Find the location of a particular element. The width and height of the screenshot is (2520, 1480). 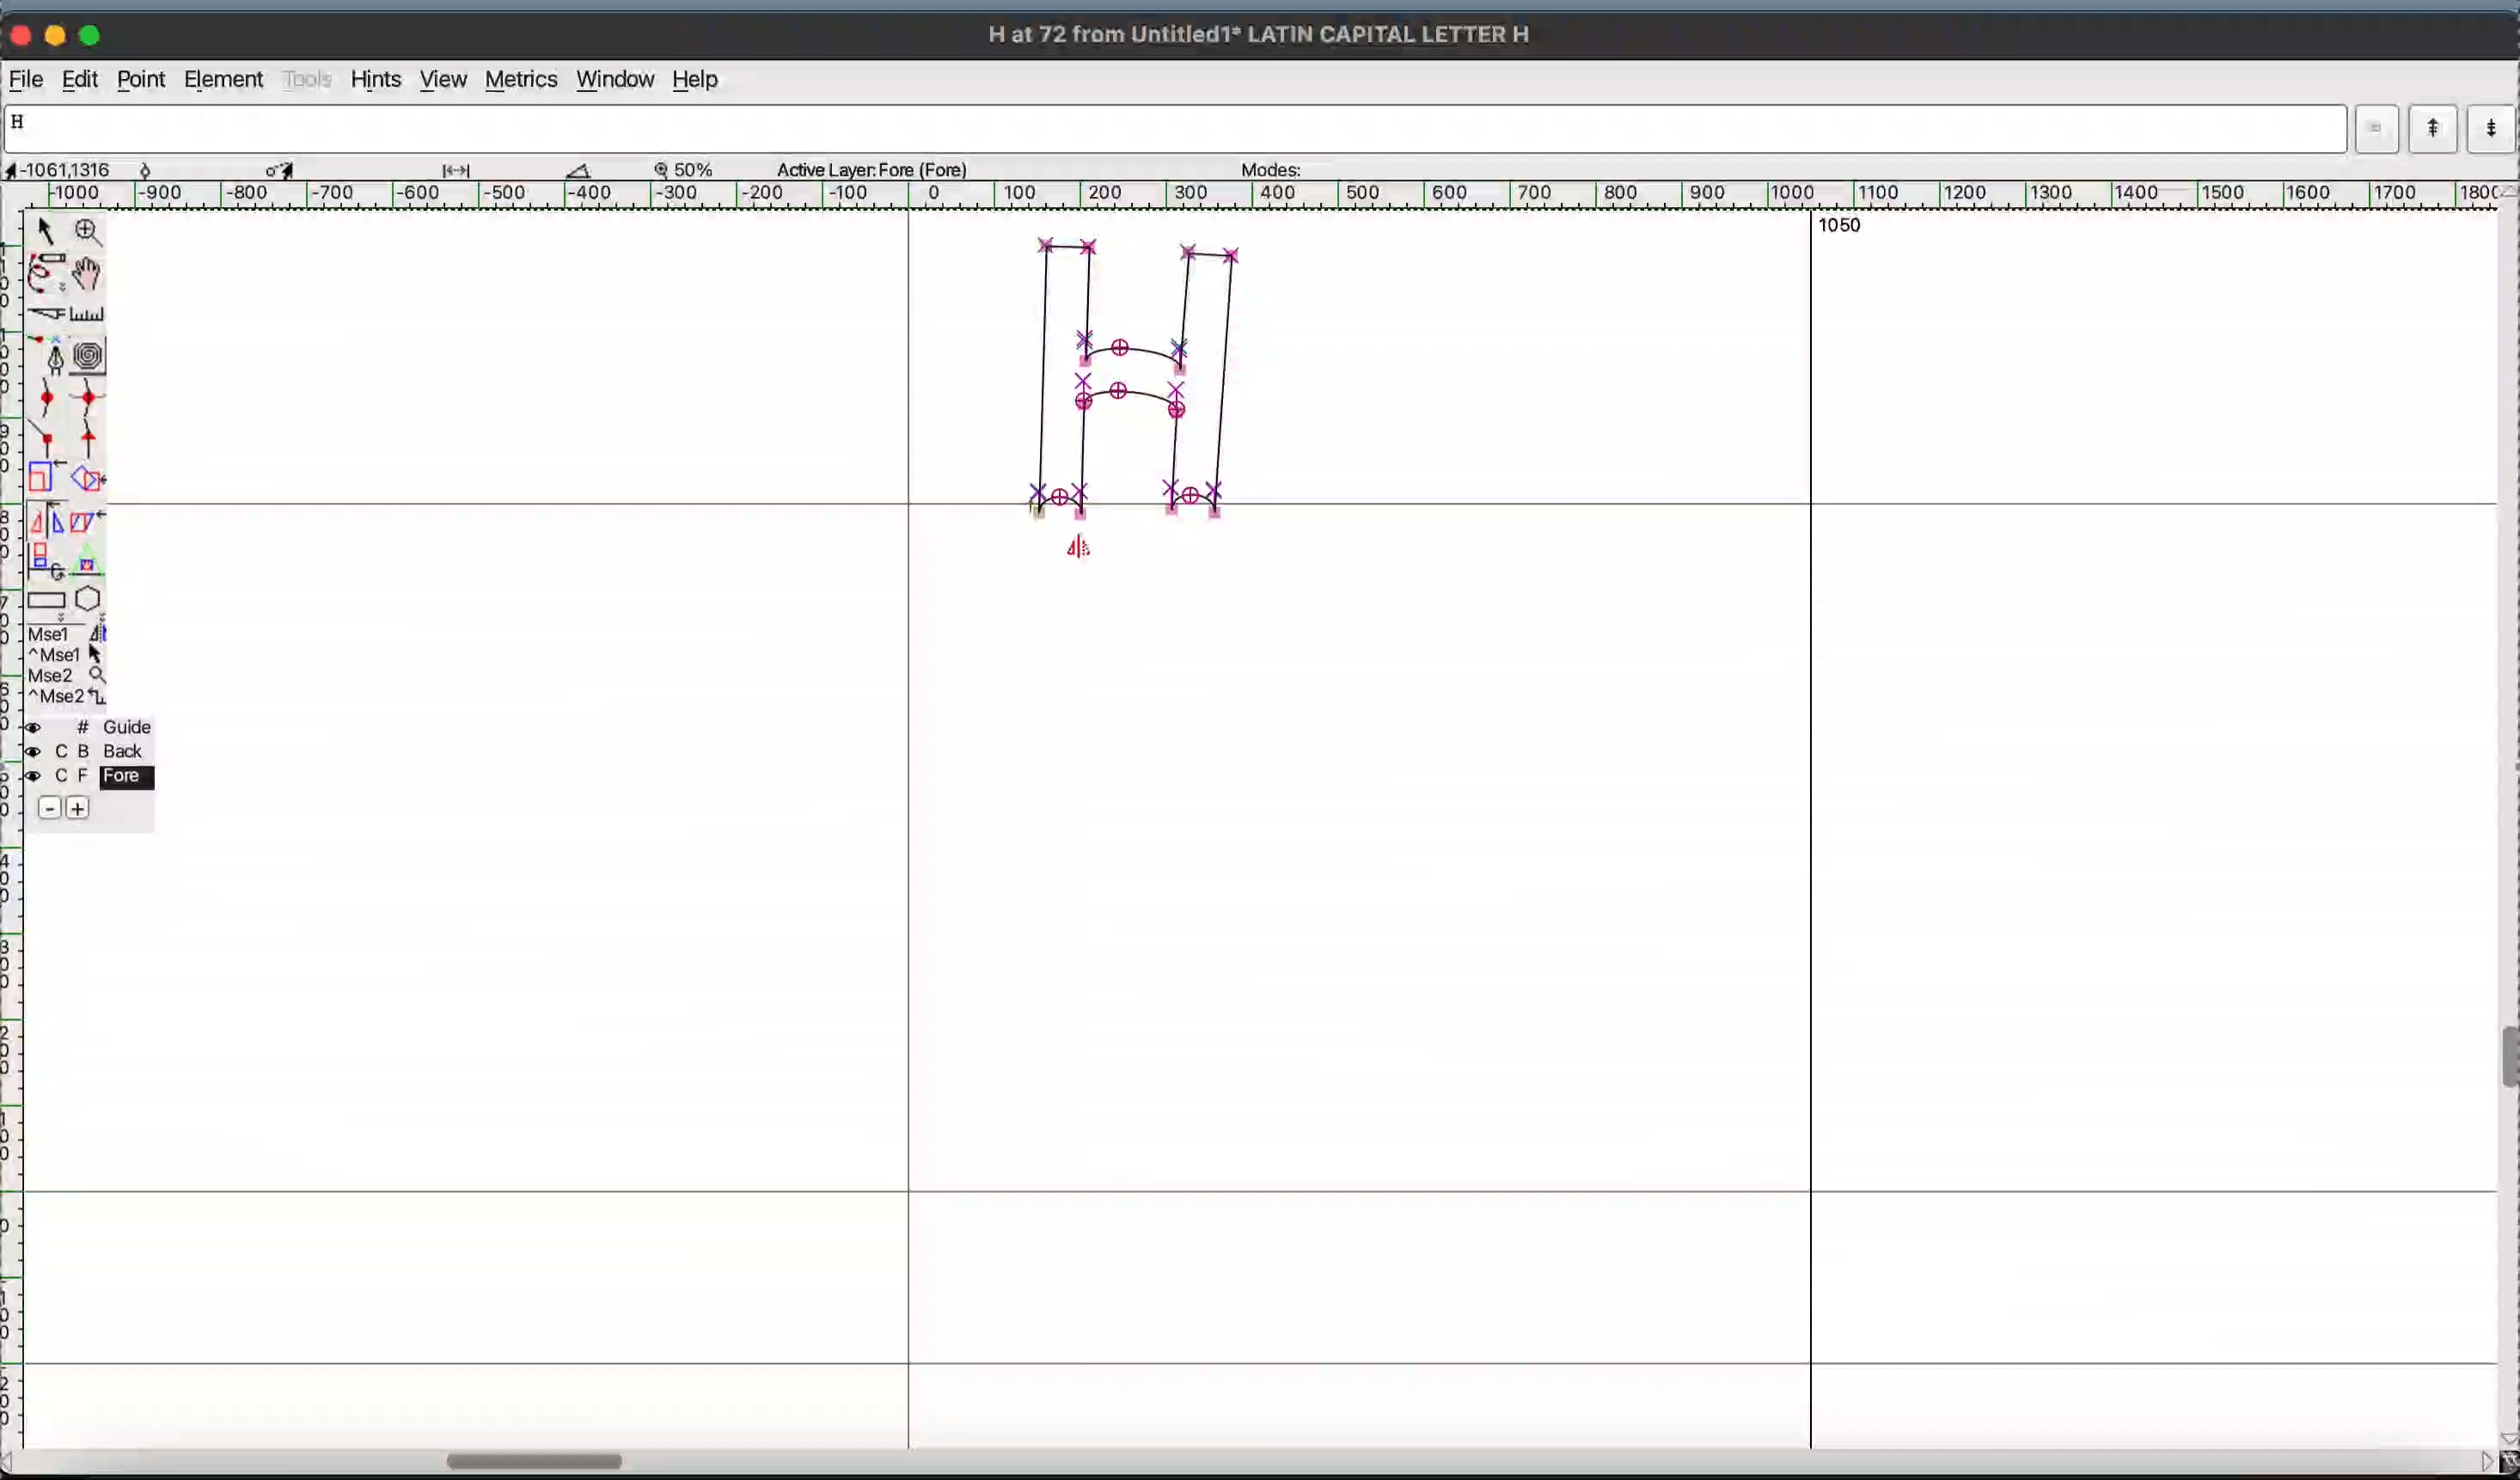

vertical scrollbar is located at coordinates (2505, 830).